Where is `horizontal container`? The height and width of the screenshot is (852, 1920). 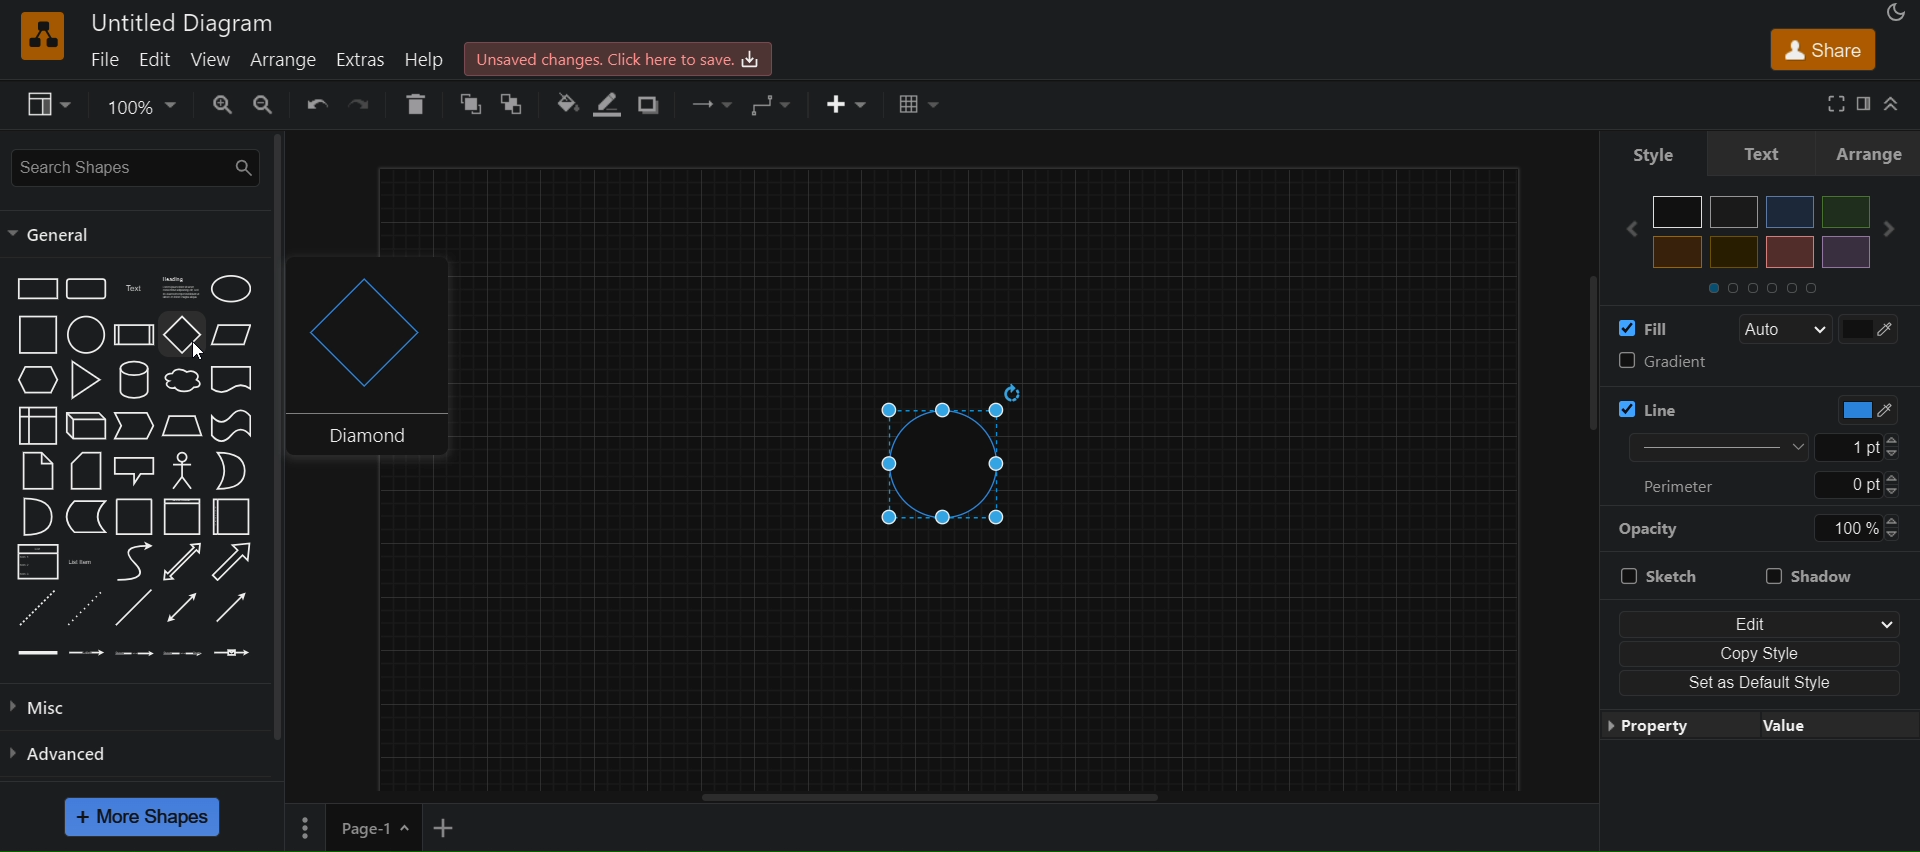 horizontal container is located at coordinates (232, 517).